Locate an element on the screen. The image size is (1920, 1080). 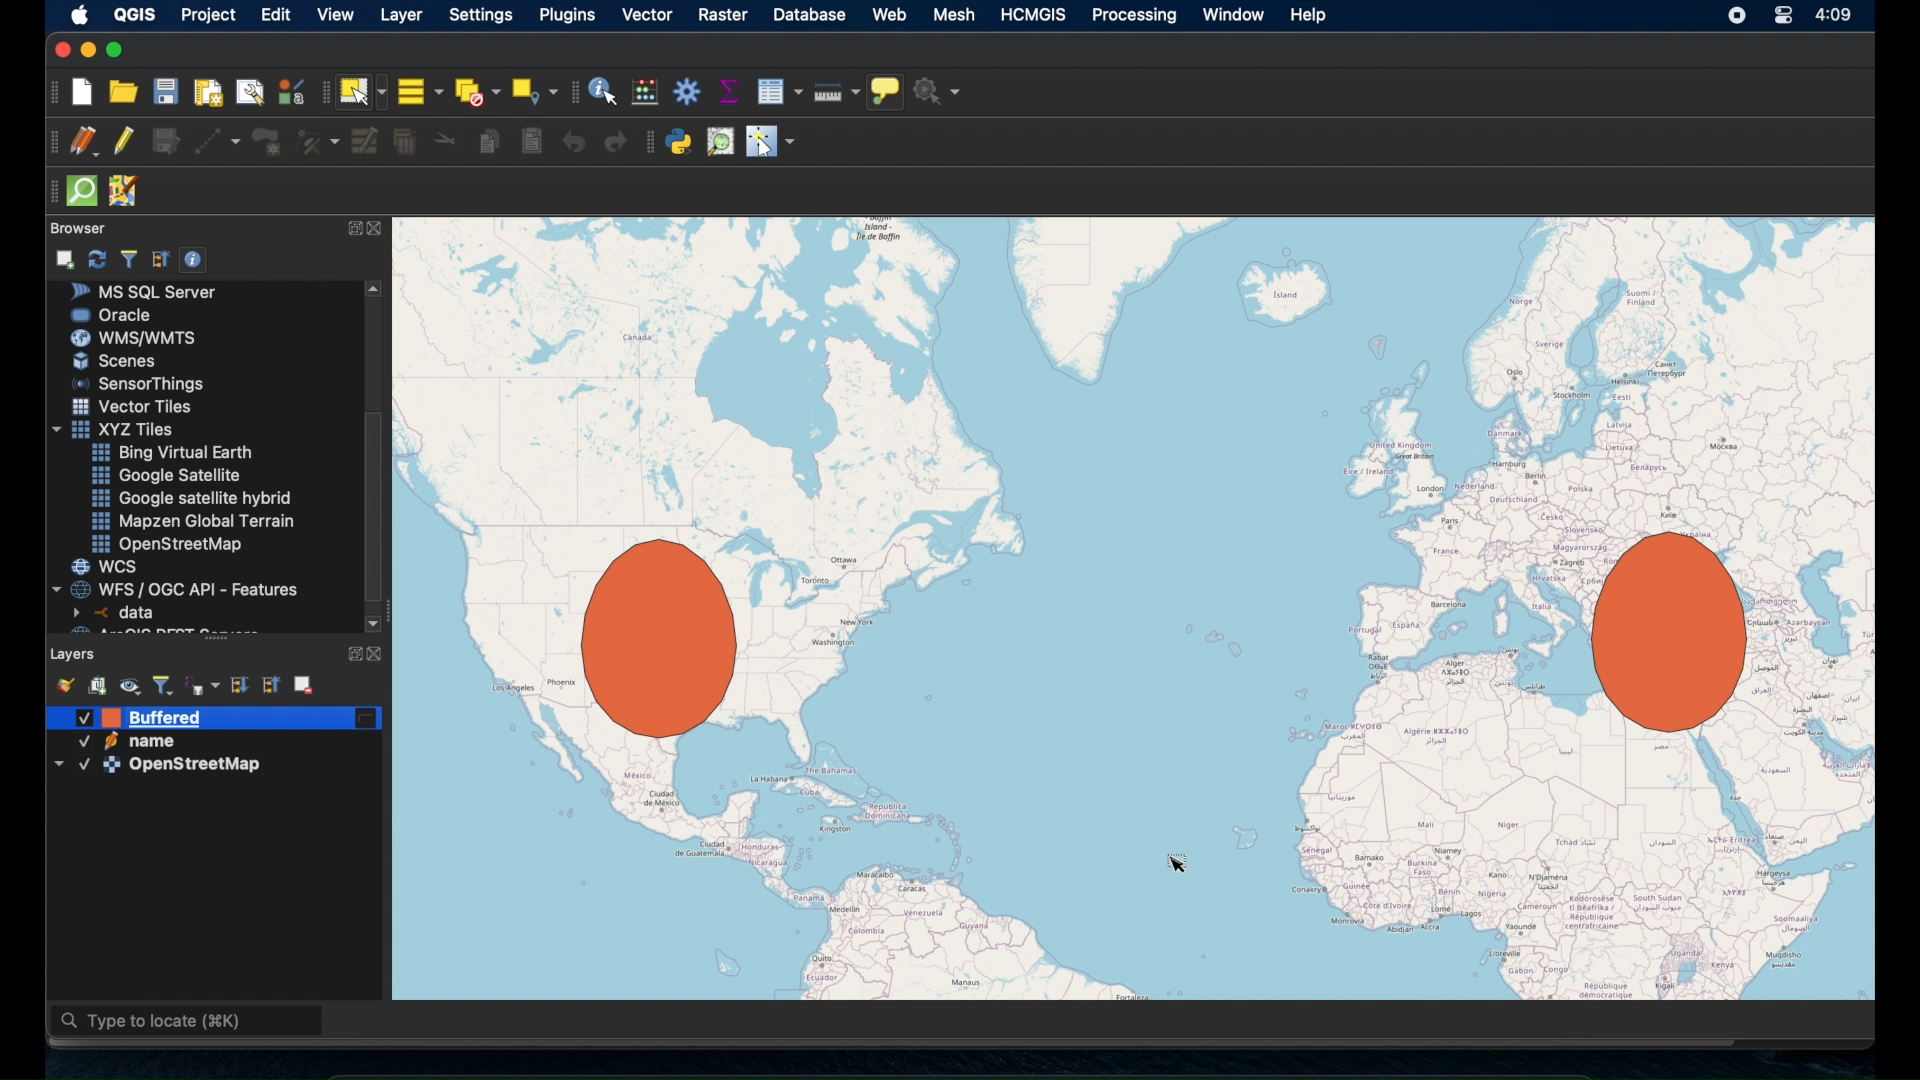
open field calculator is located at coordinates (643, 91).